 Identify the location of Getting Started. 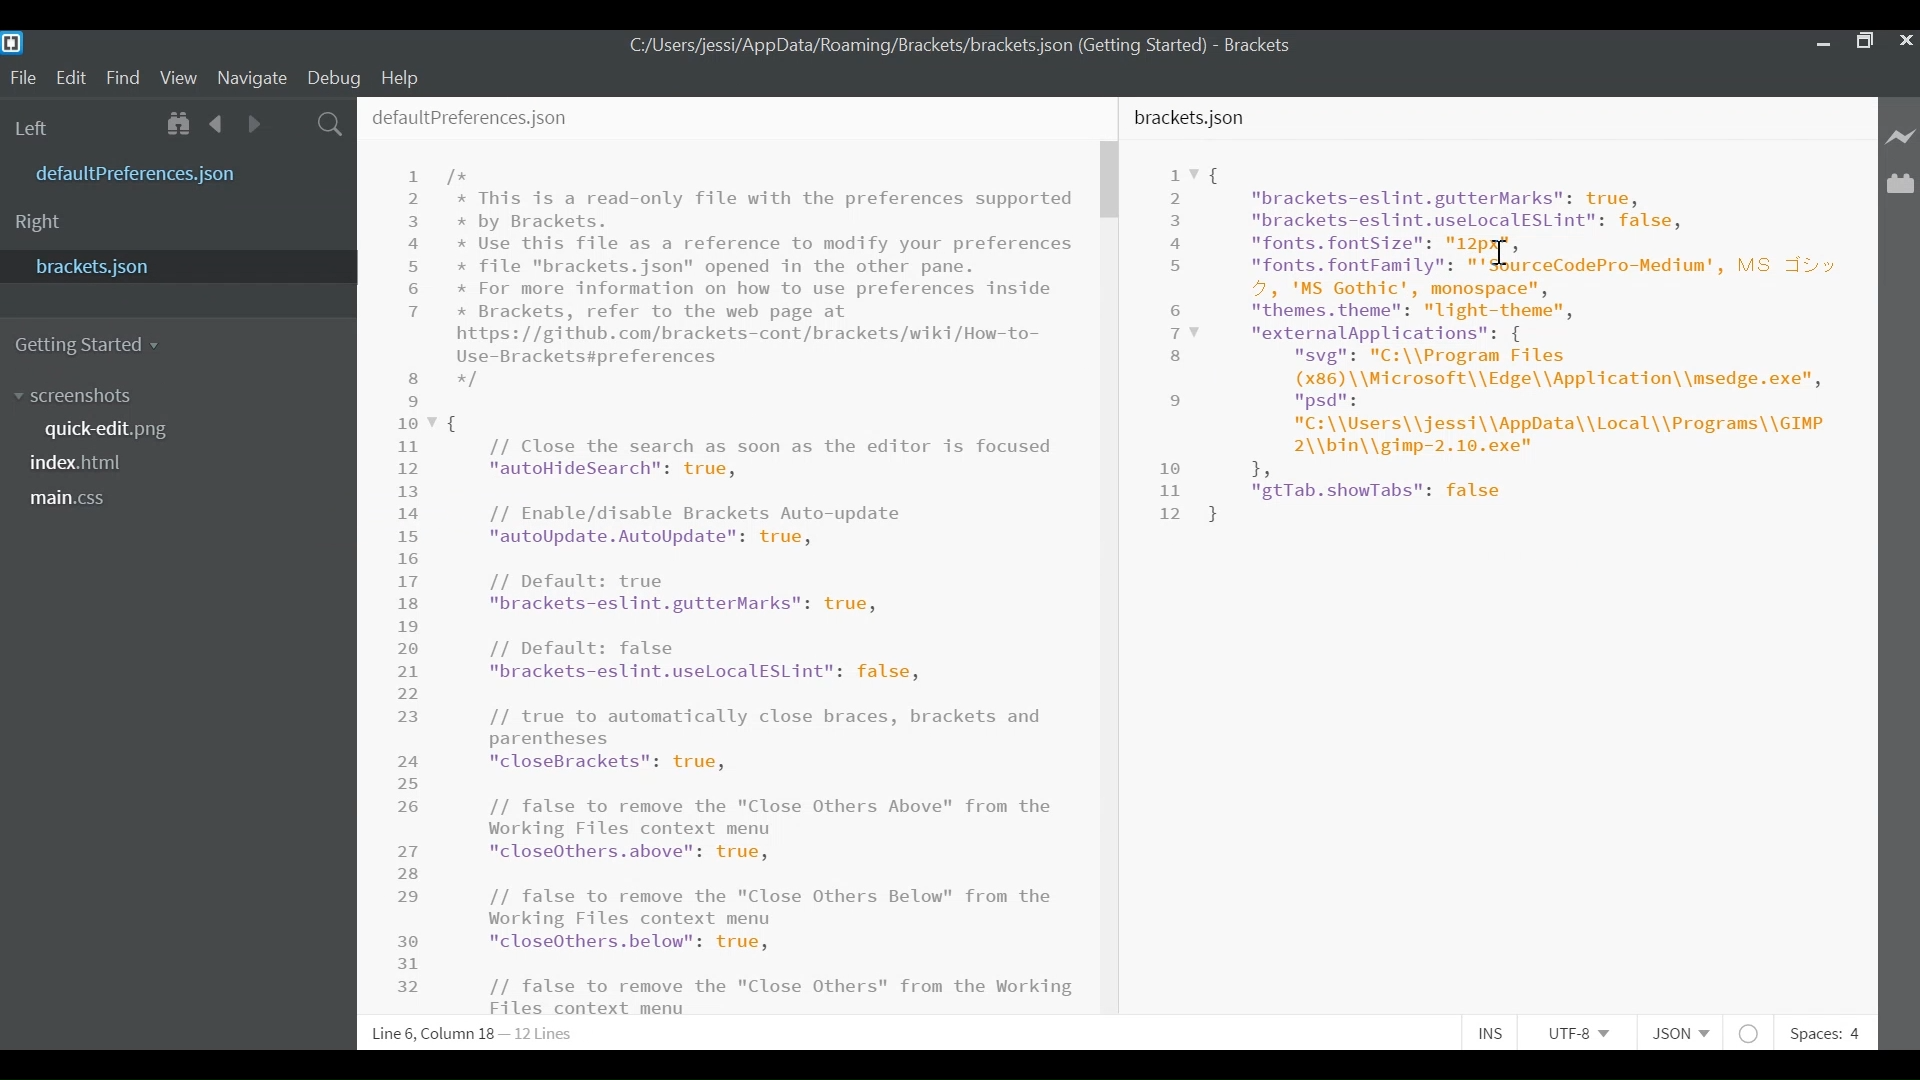
(93, 344).